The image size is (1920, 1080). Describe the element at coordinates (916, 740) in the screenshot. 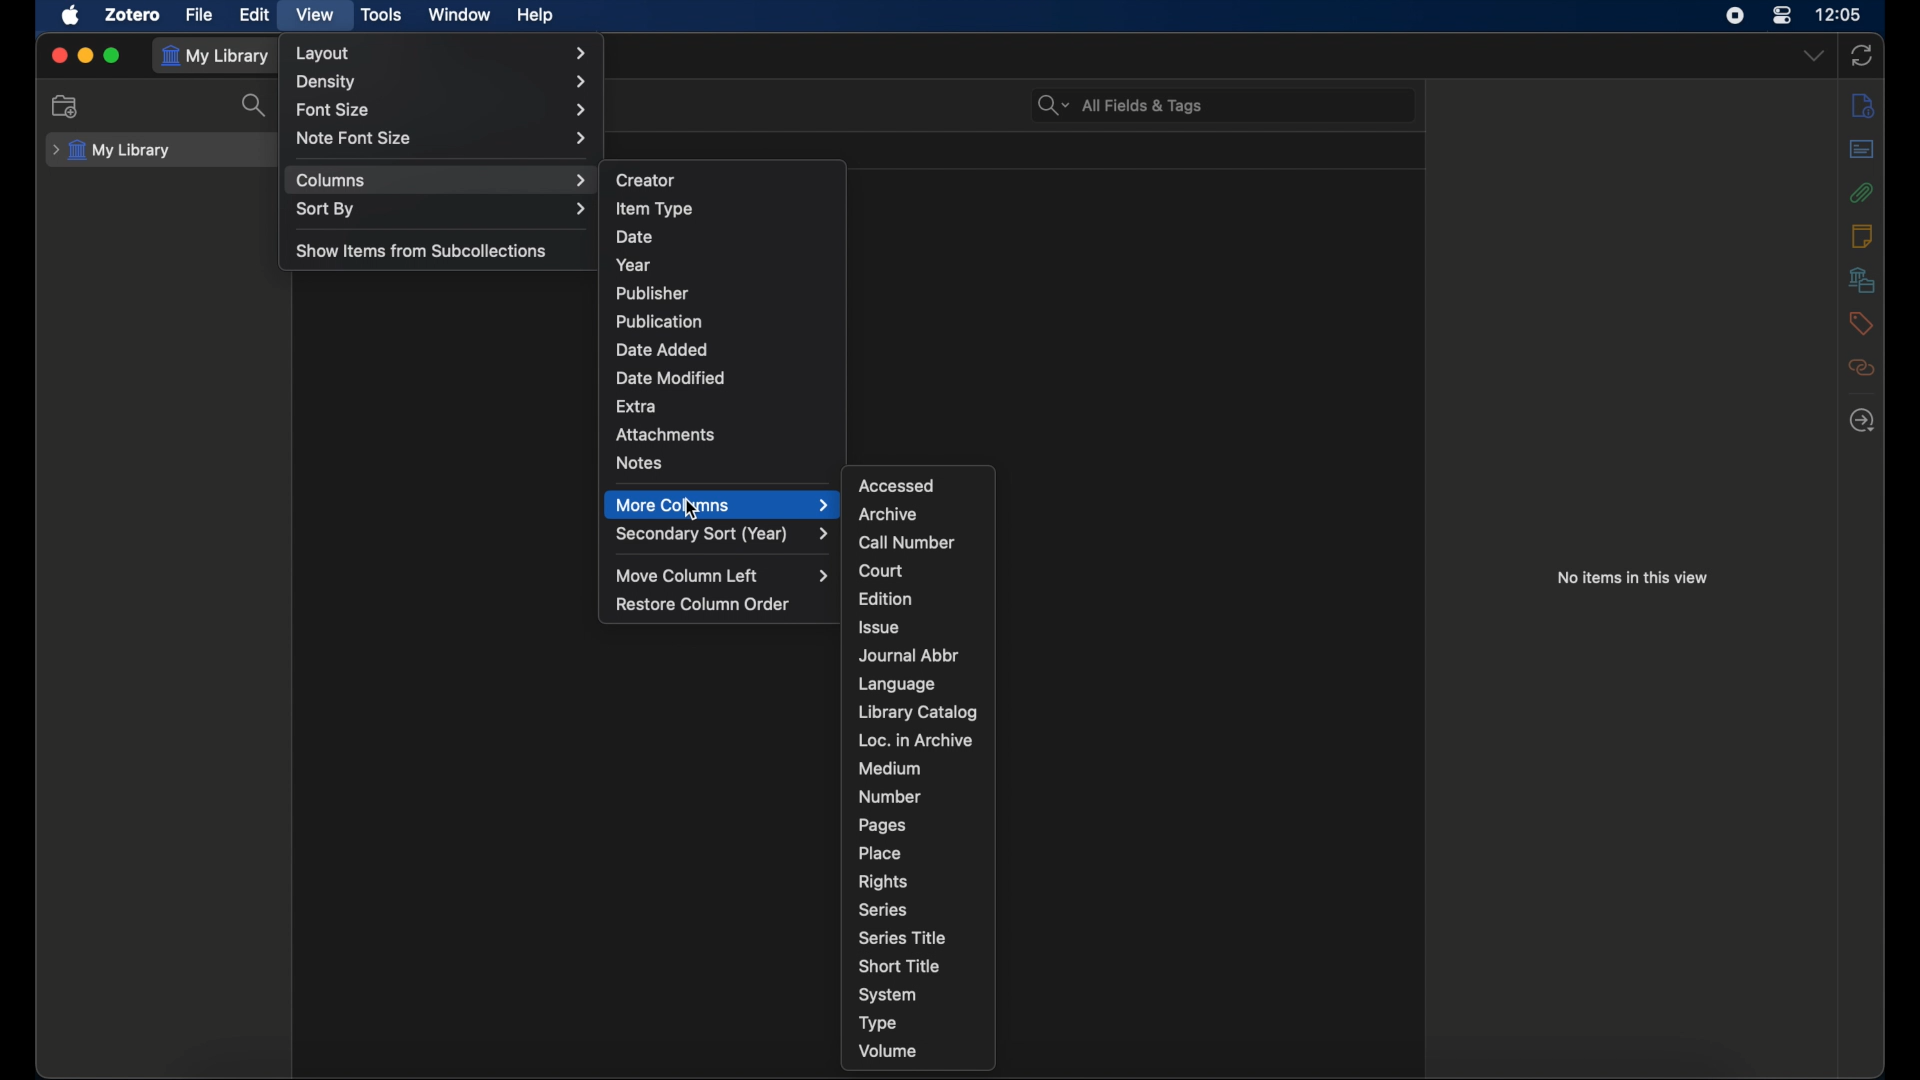

I see `loc. in archive` at that location.